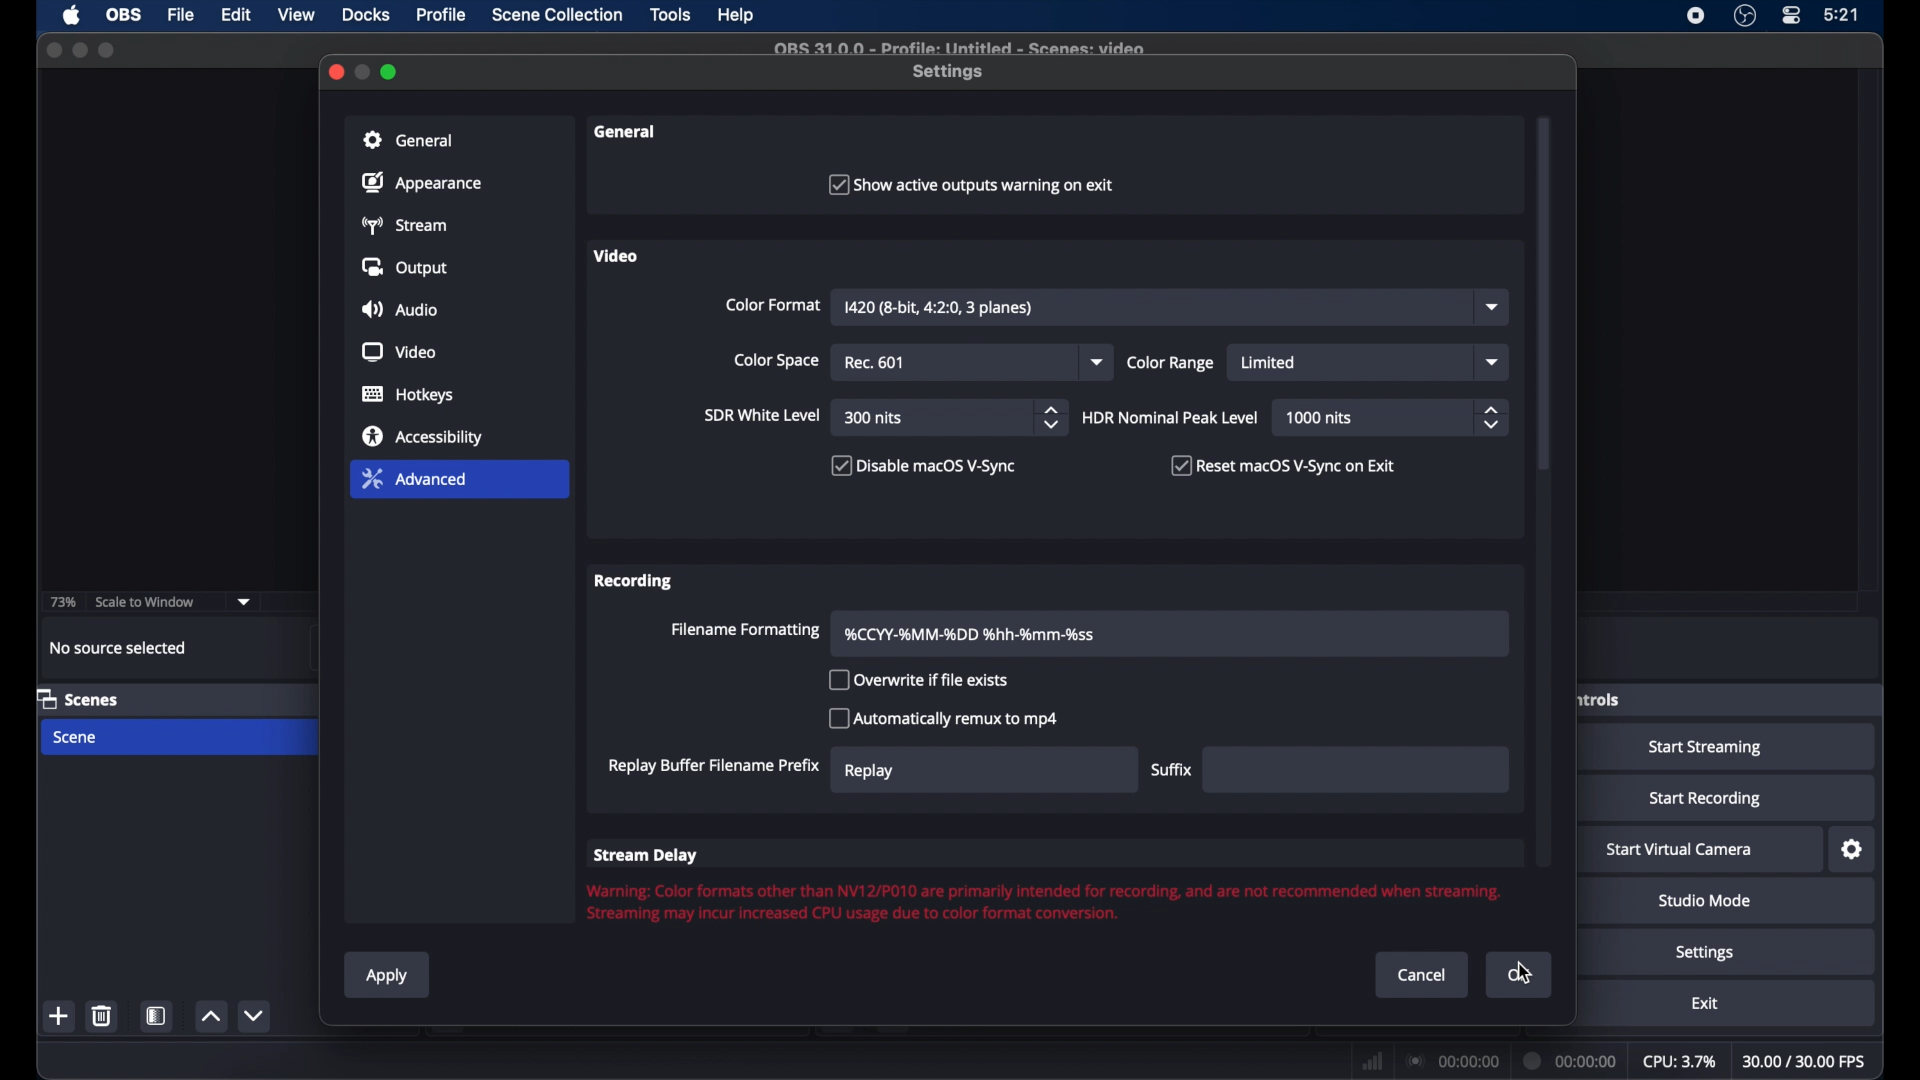 The image size is (1920, 1080). Describe the element at coordinates (422, 184) in the screenshot. I see `appearance` at that location.